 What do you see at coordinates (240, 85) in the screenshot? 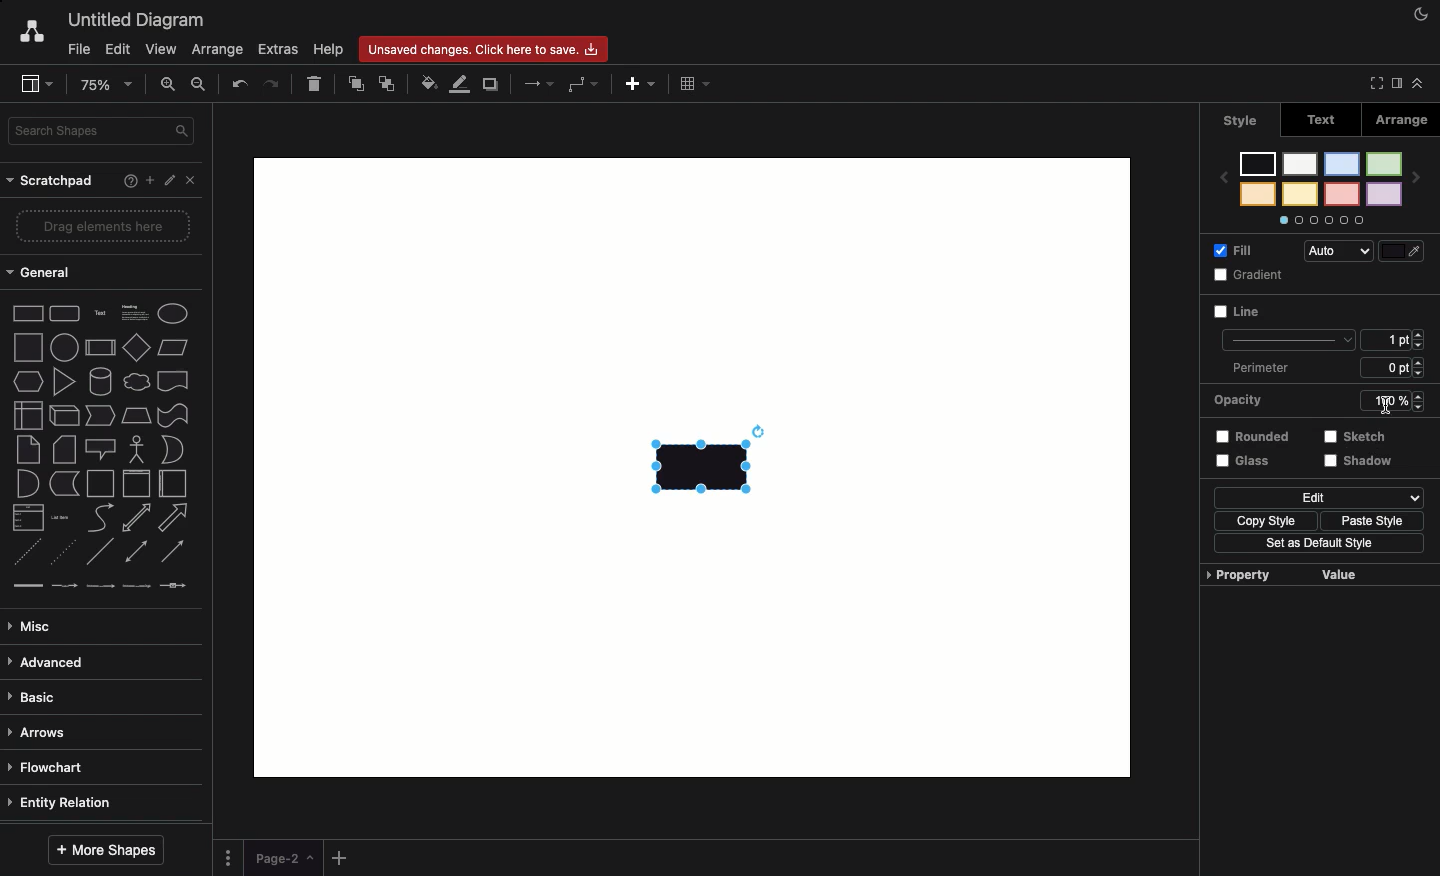
I see `Undo` at bounding box center [240, 85].